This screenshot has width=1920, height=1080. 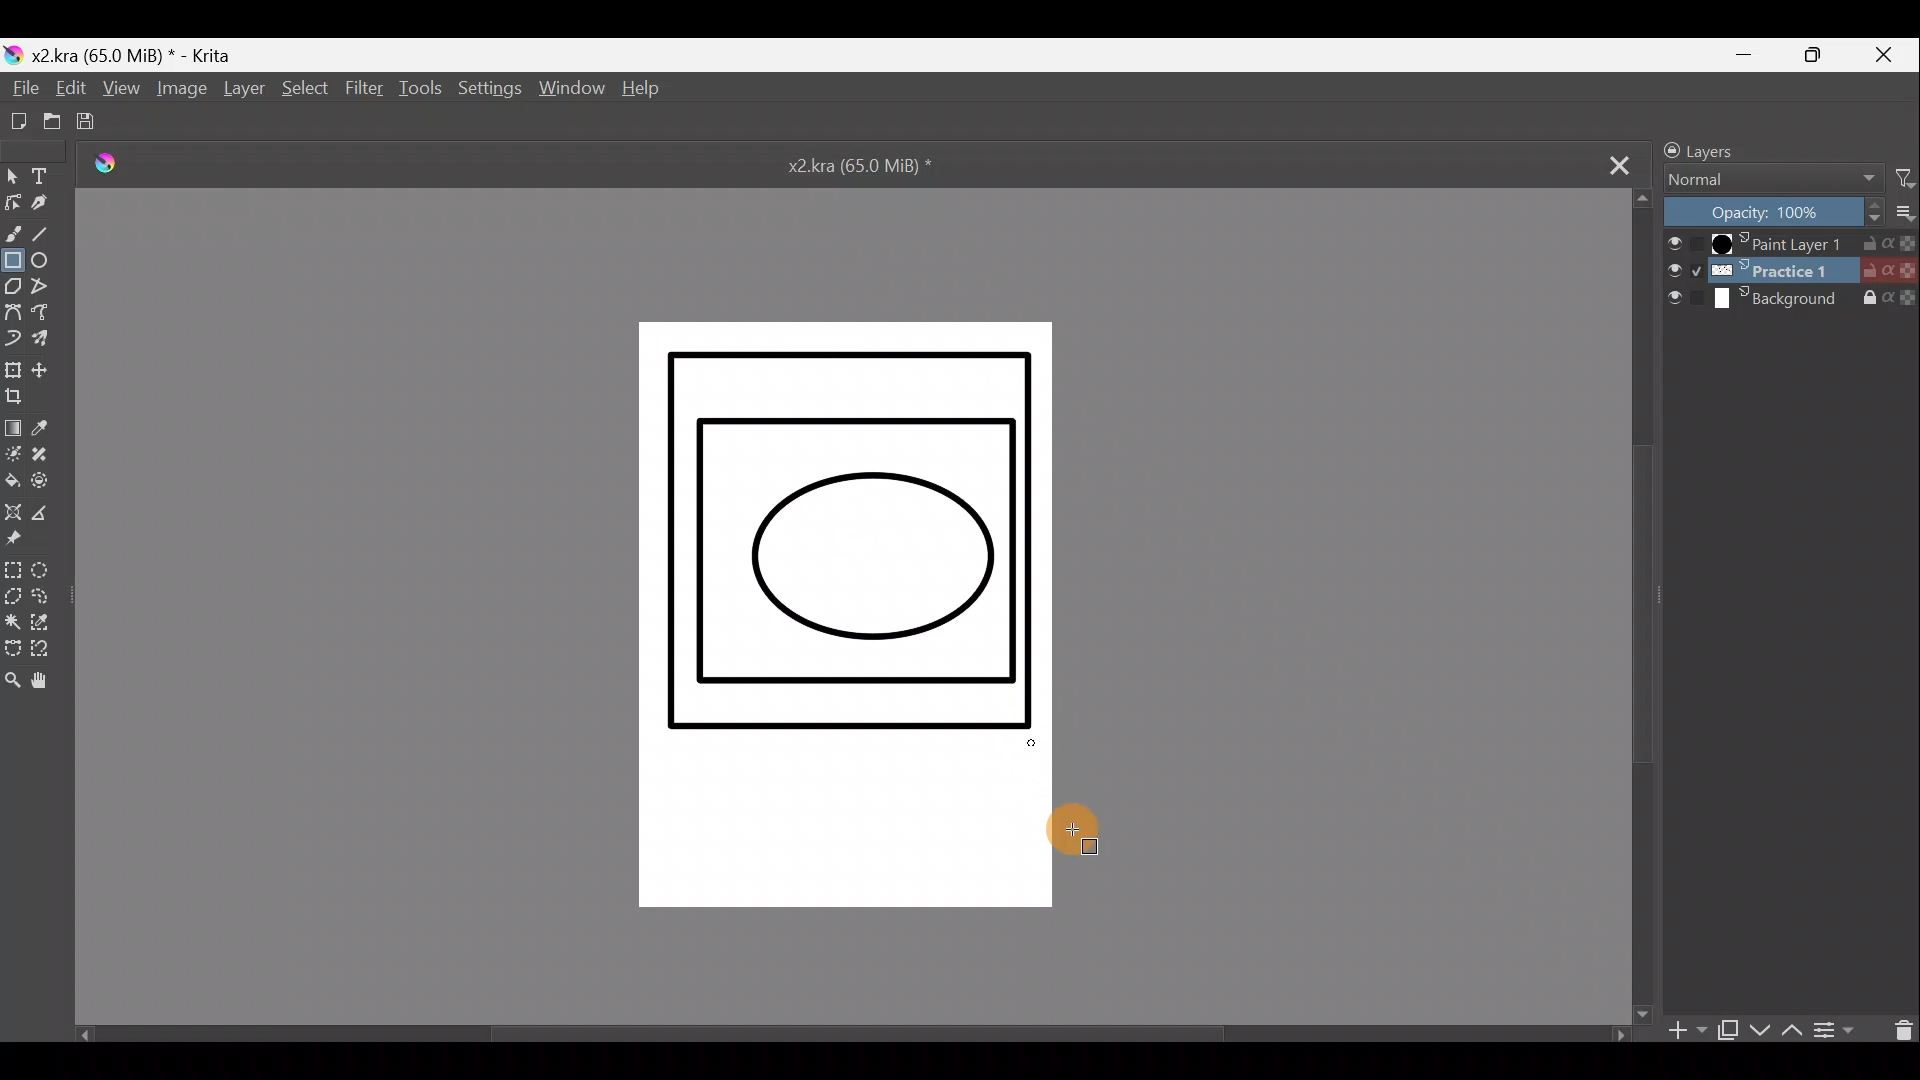 What do you see at coordinates (1906, 209) in the screenshot?
I see `More` at bounding box center [1906, 209].